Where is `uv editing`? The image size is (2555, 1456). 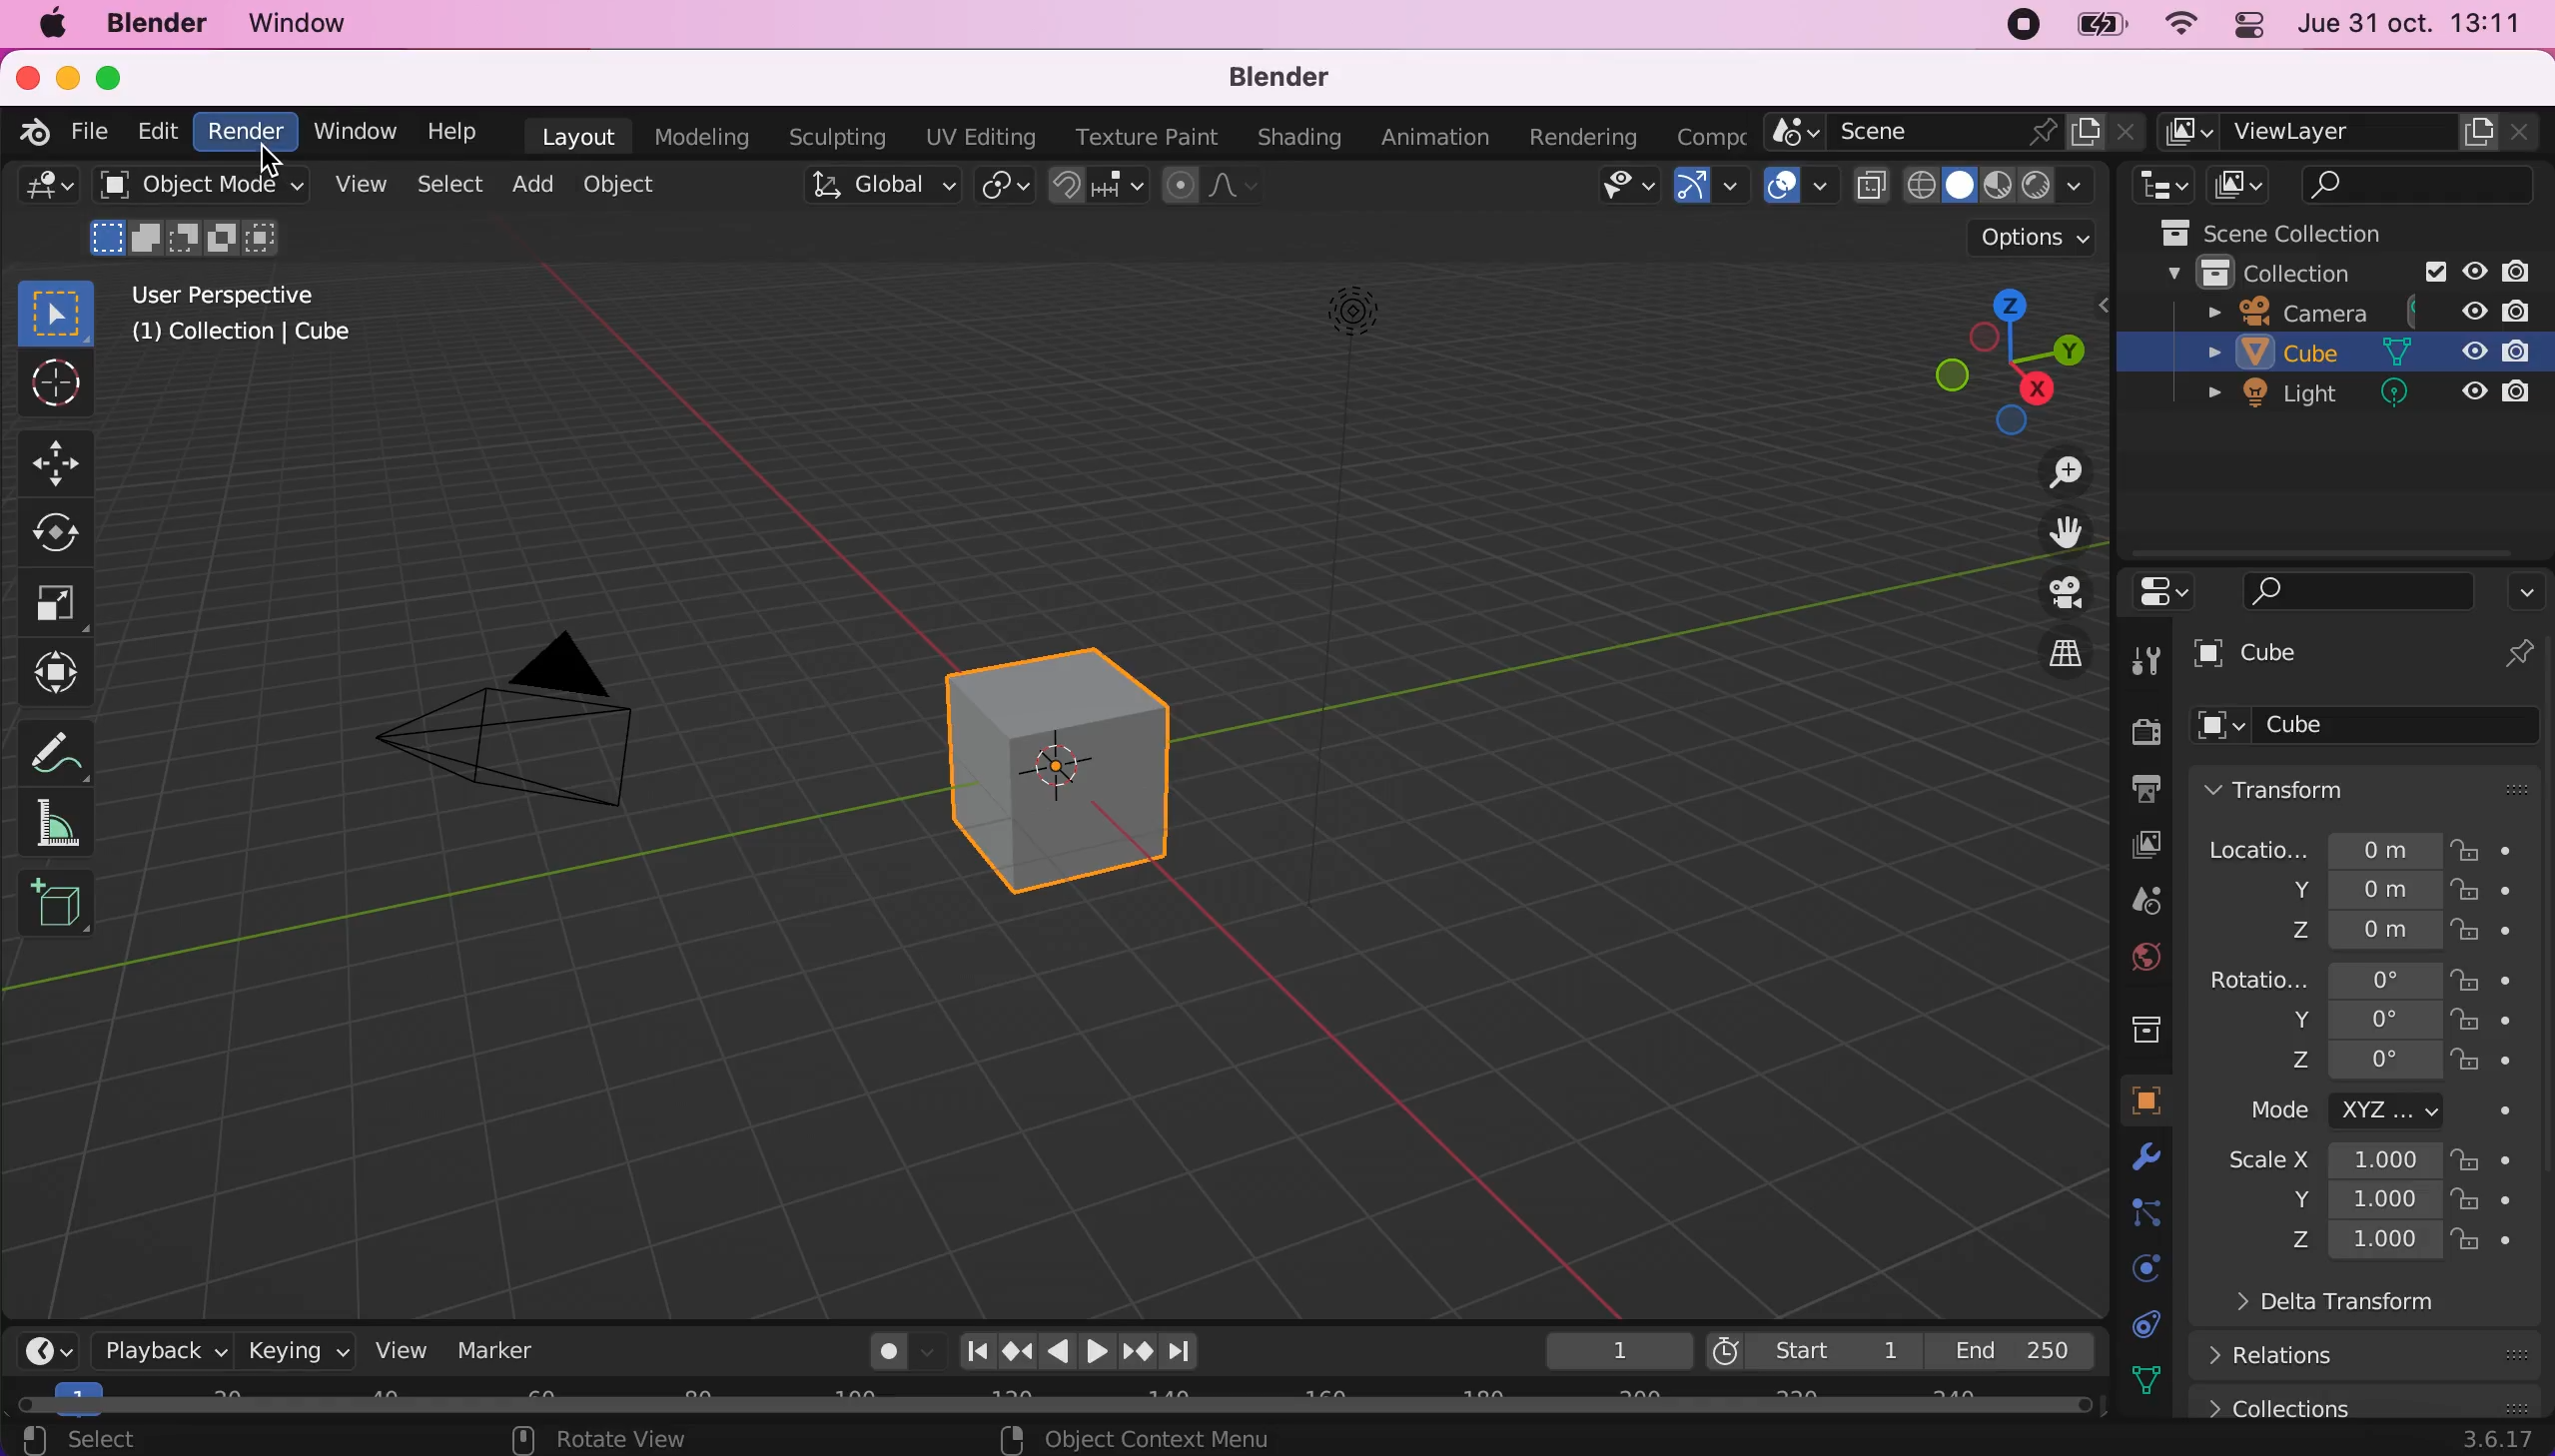
uv editing is located at coordinates (982, 133).